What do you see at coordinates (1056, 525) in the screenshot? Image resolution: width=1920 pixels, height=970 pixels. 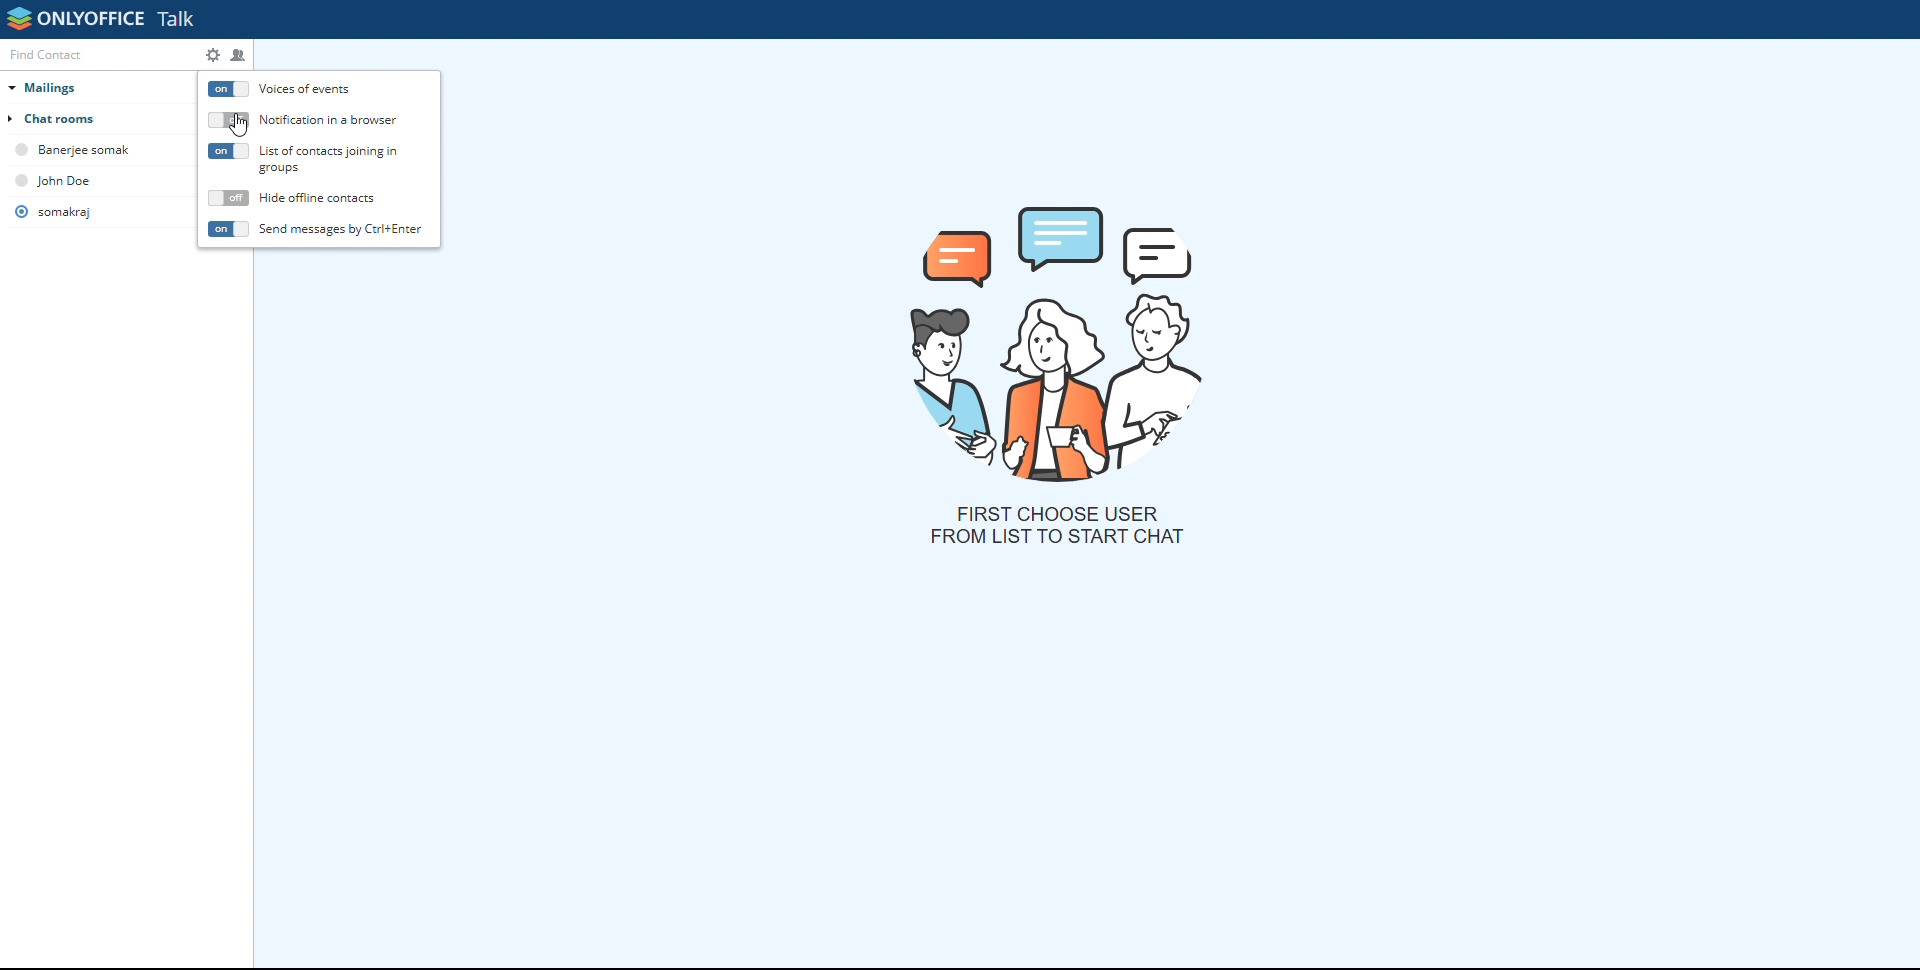 I see `first choose user from list to start chat` at bounding box center [1056, 525].